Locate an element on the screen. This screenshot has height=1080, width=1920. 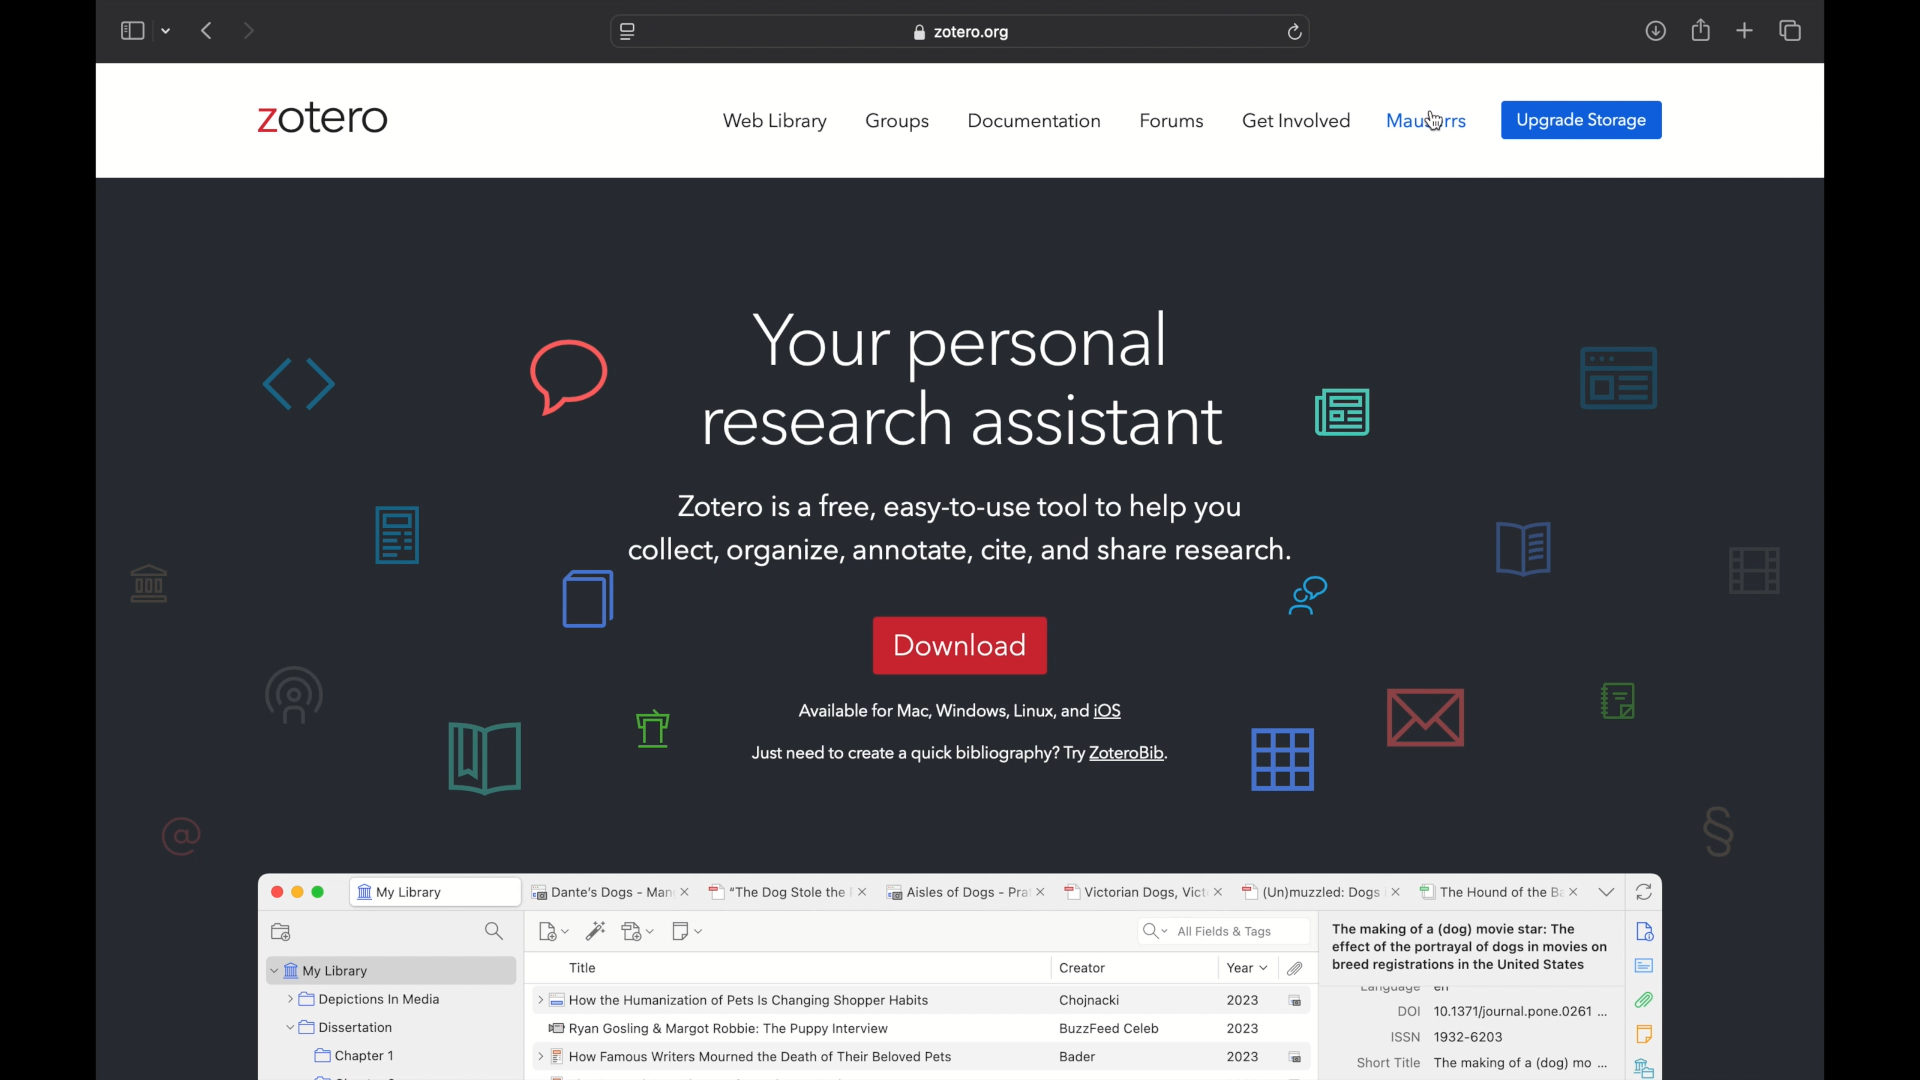
just need to create a quick bibliography? try zoterobib is located at coordinates (962, 754).